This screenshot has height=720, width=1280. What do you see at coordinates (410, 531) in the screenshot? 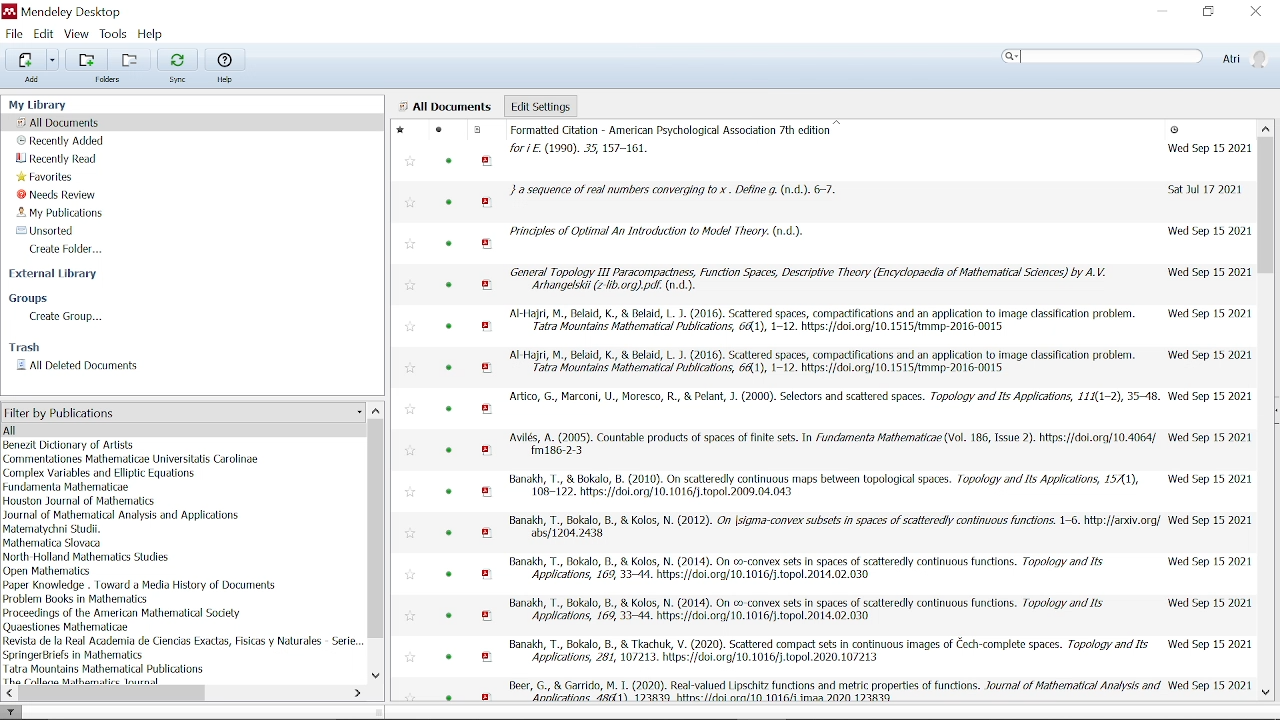
I see `favourite` at bounding box center [410, 531].